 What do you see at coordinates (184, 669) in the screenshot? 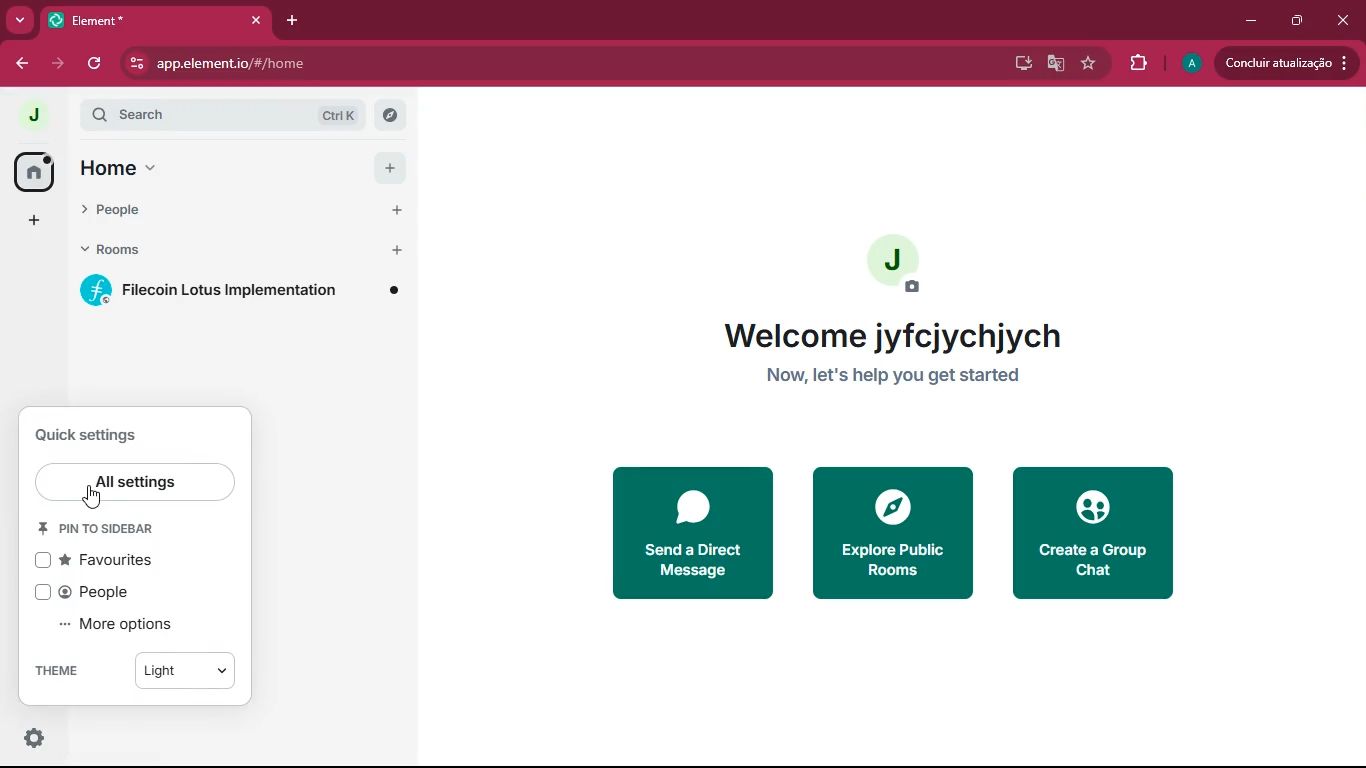
I see `light` at bounding box center [184, 669].